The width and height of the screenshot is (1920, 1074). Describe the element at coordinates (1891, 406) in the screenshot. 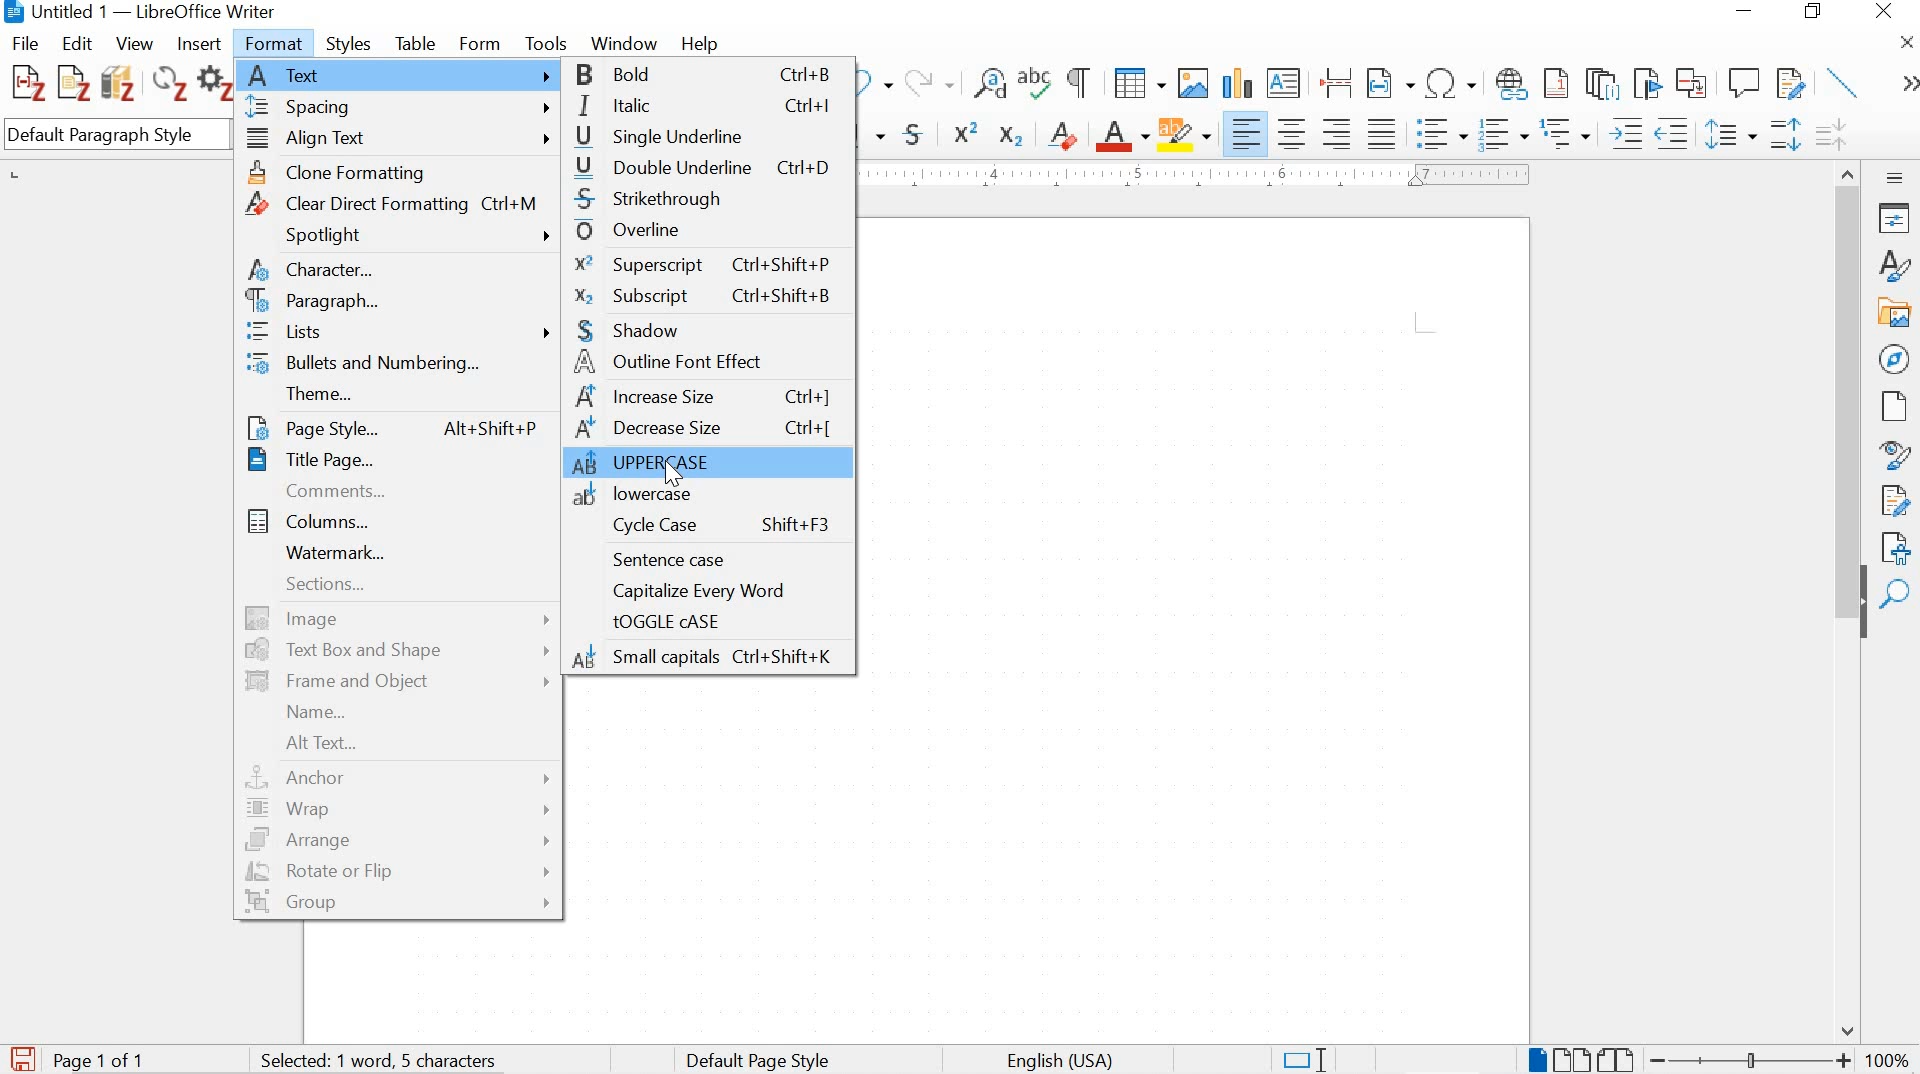

I see `page` at that location.